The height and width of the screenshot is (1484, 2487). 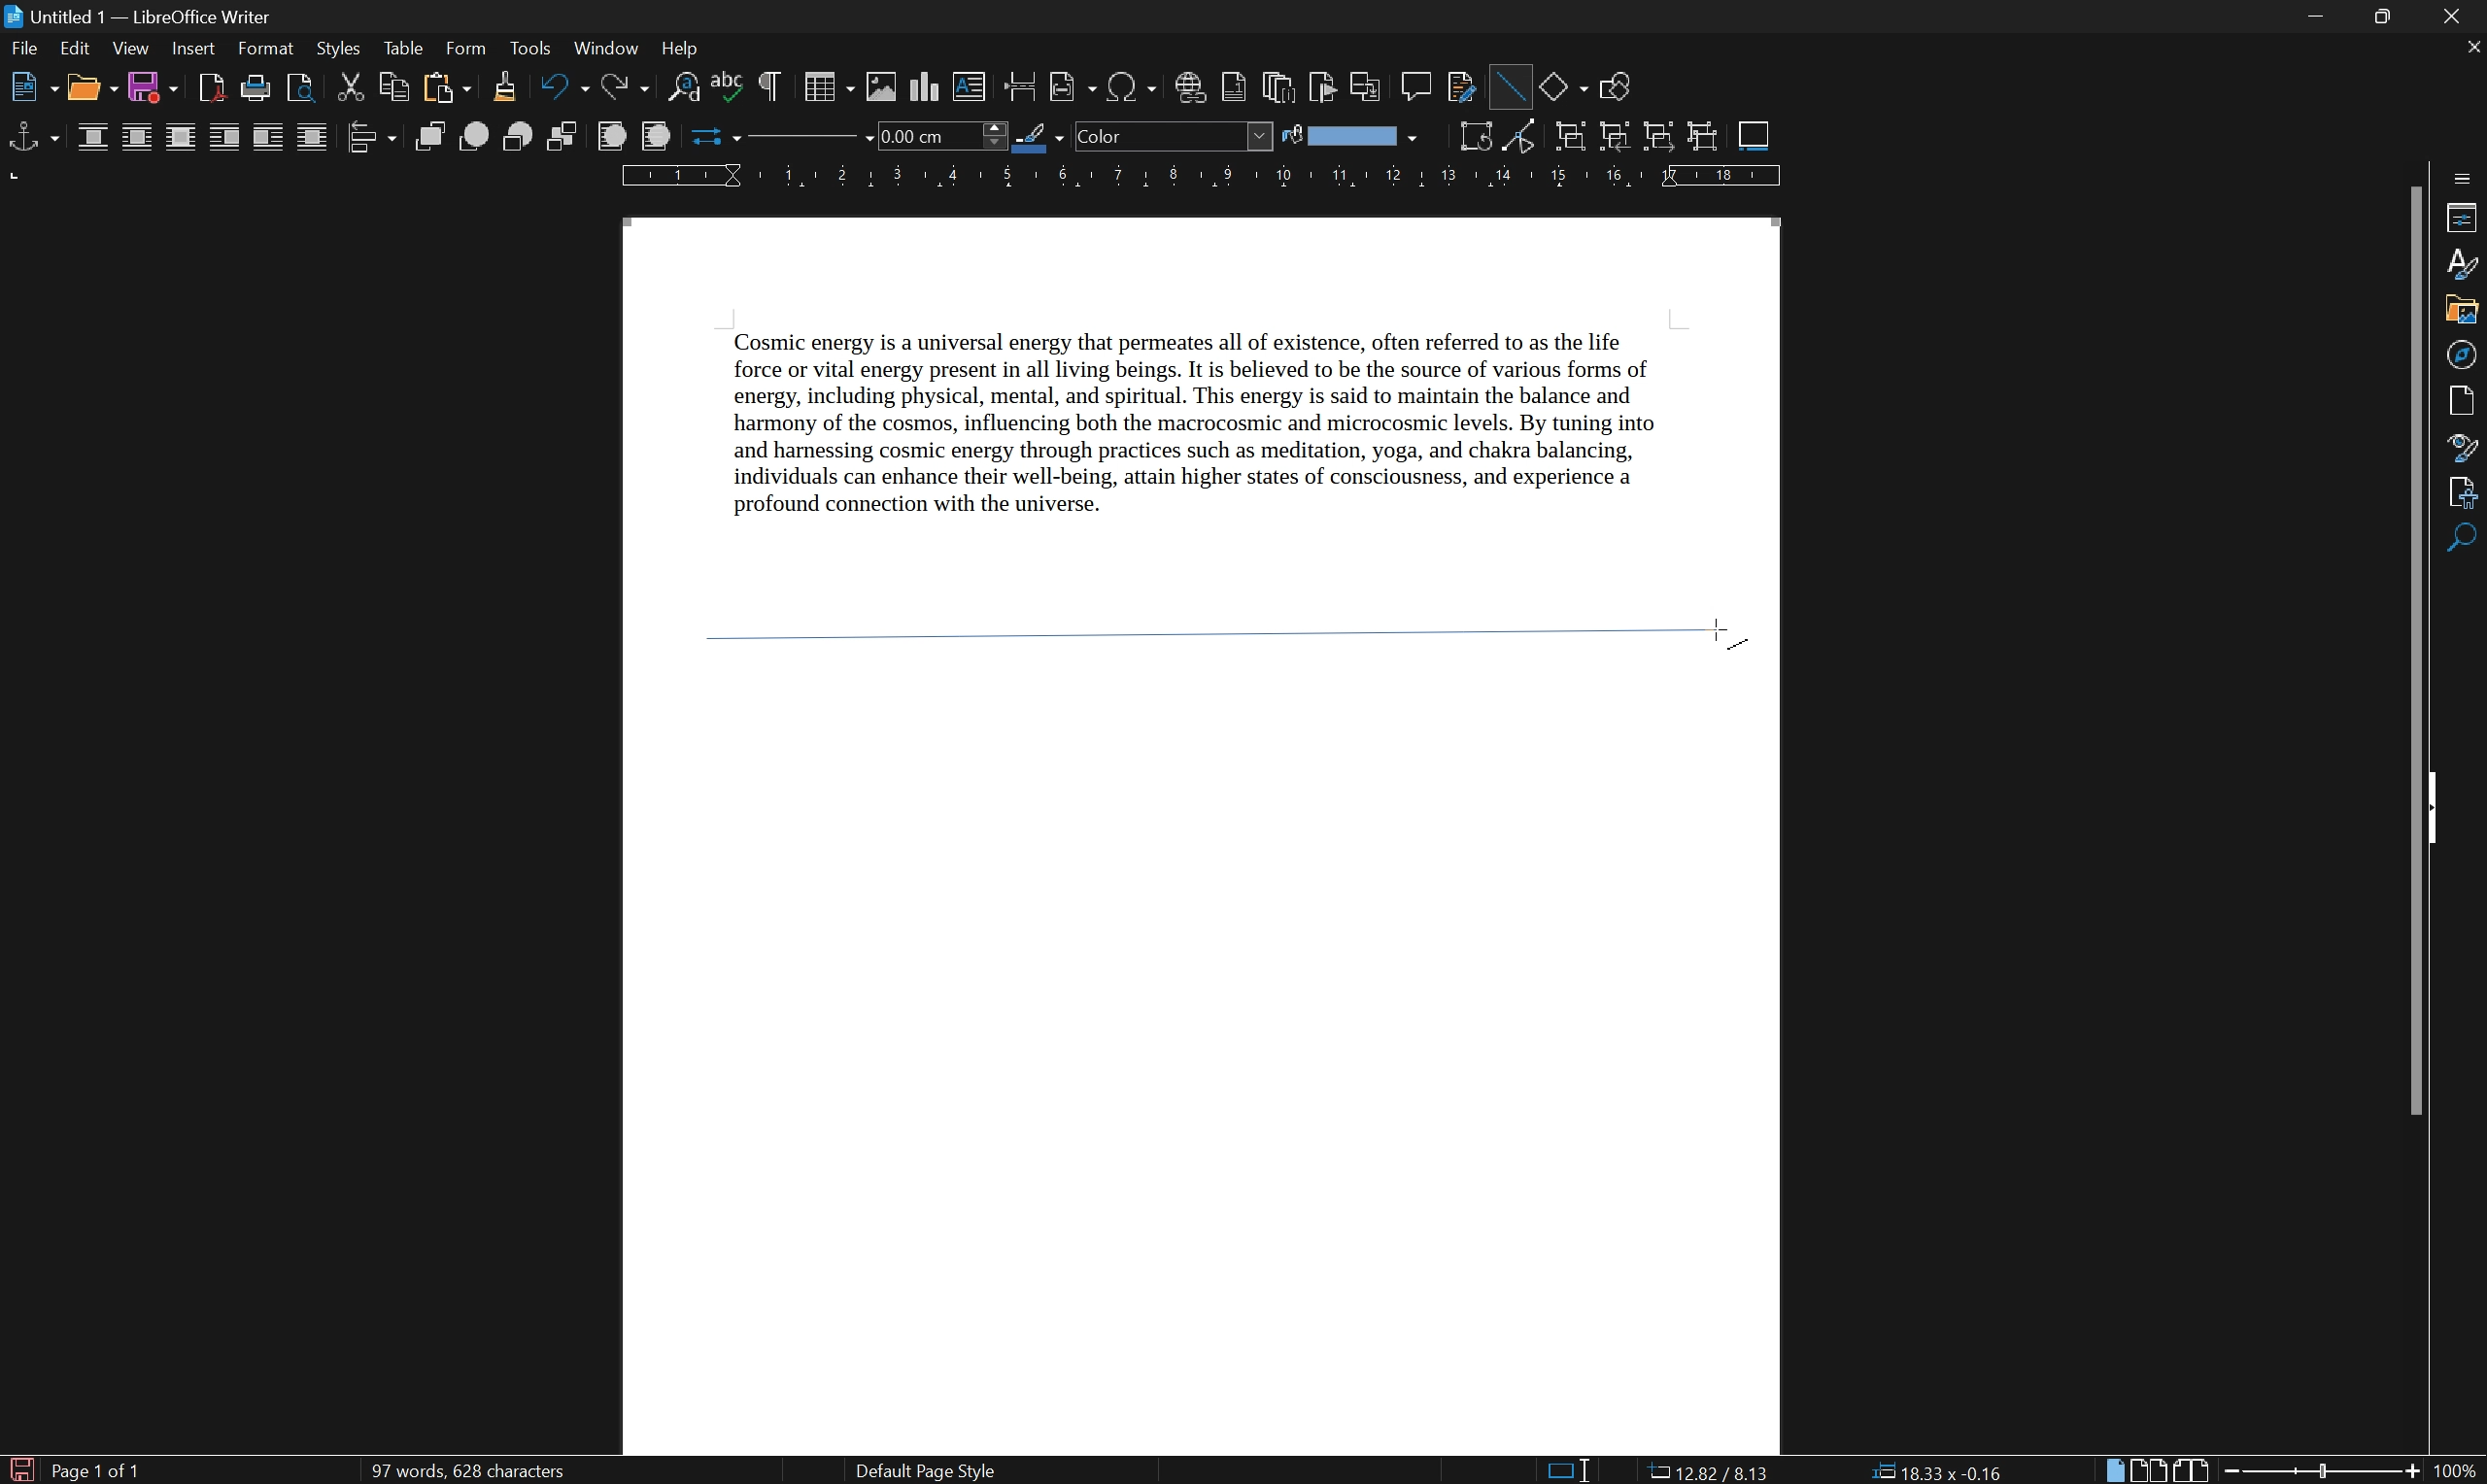 What do you see at coordinates (883, 87) in the screenshot?
I see `insert image` at bounding box center [883, 87].